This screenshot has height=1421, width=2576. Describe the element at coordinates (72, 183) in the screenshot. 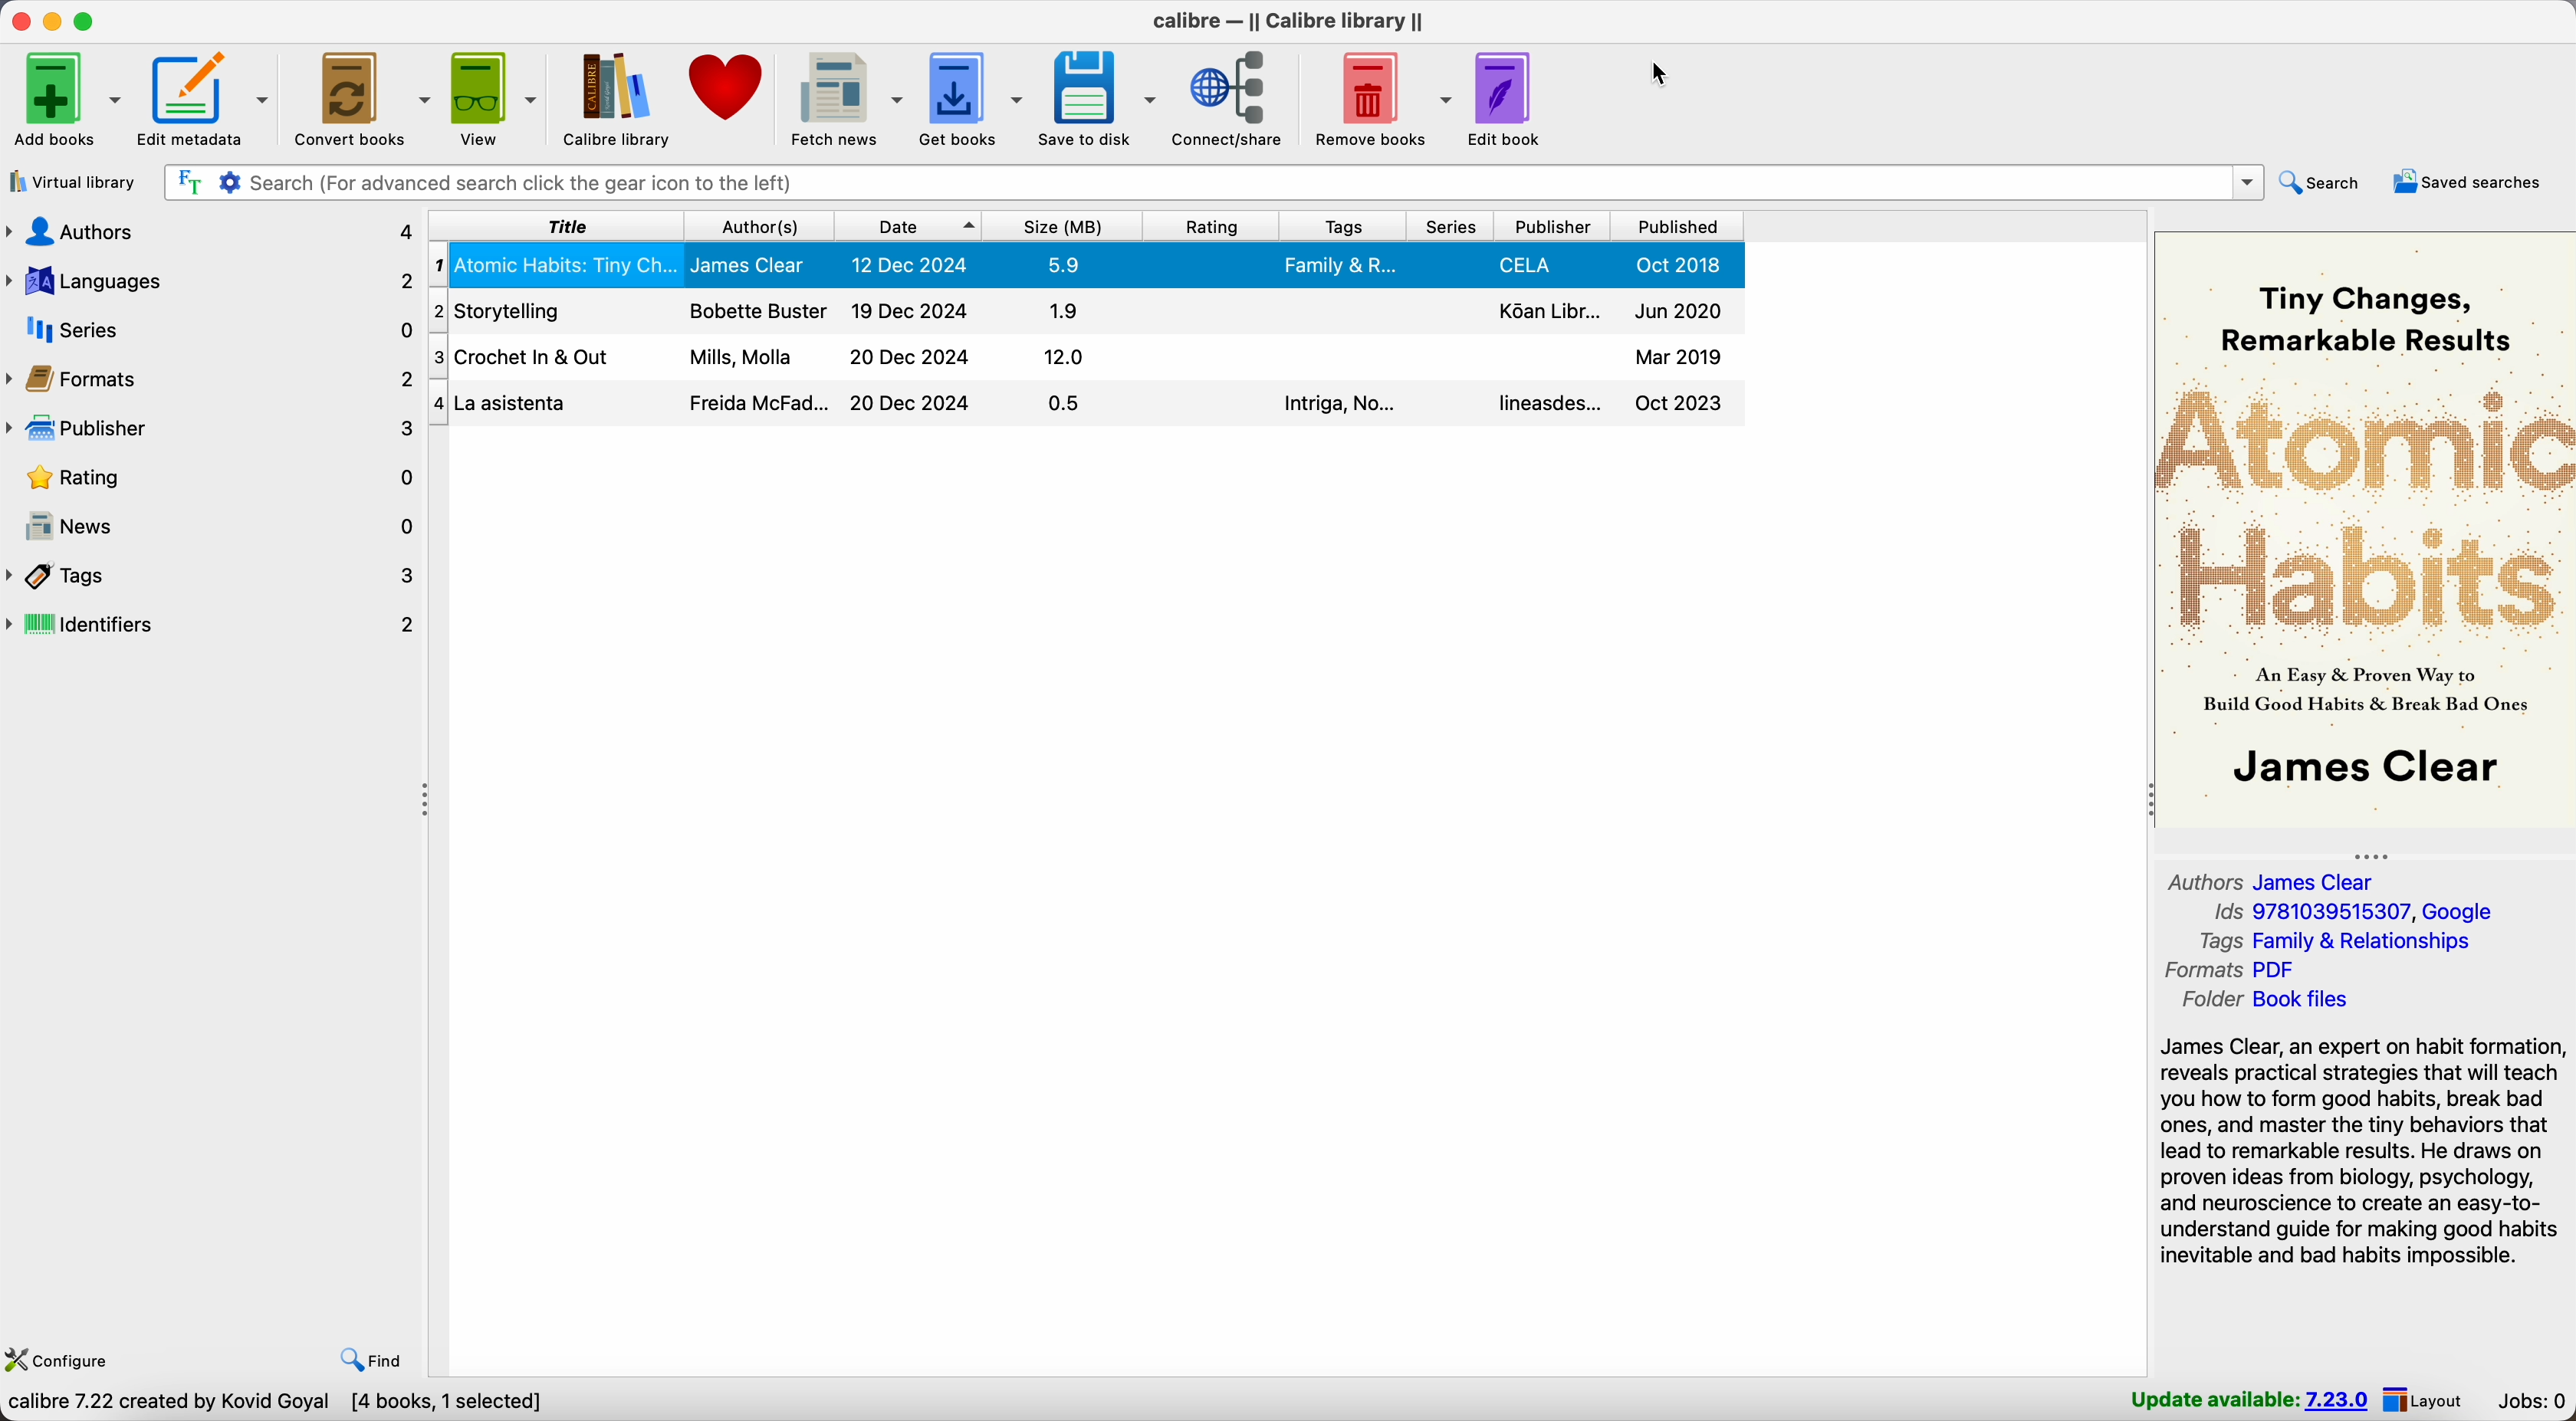

I see `virtual library` at that location.